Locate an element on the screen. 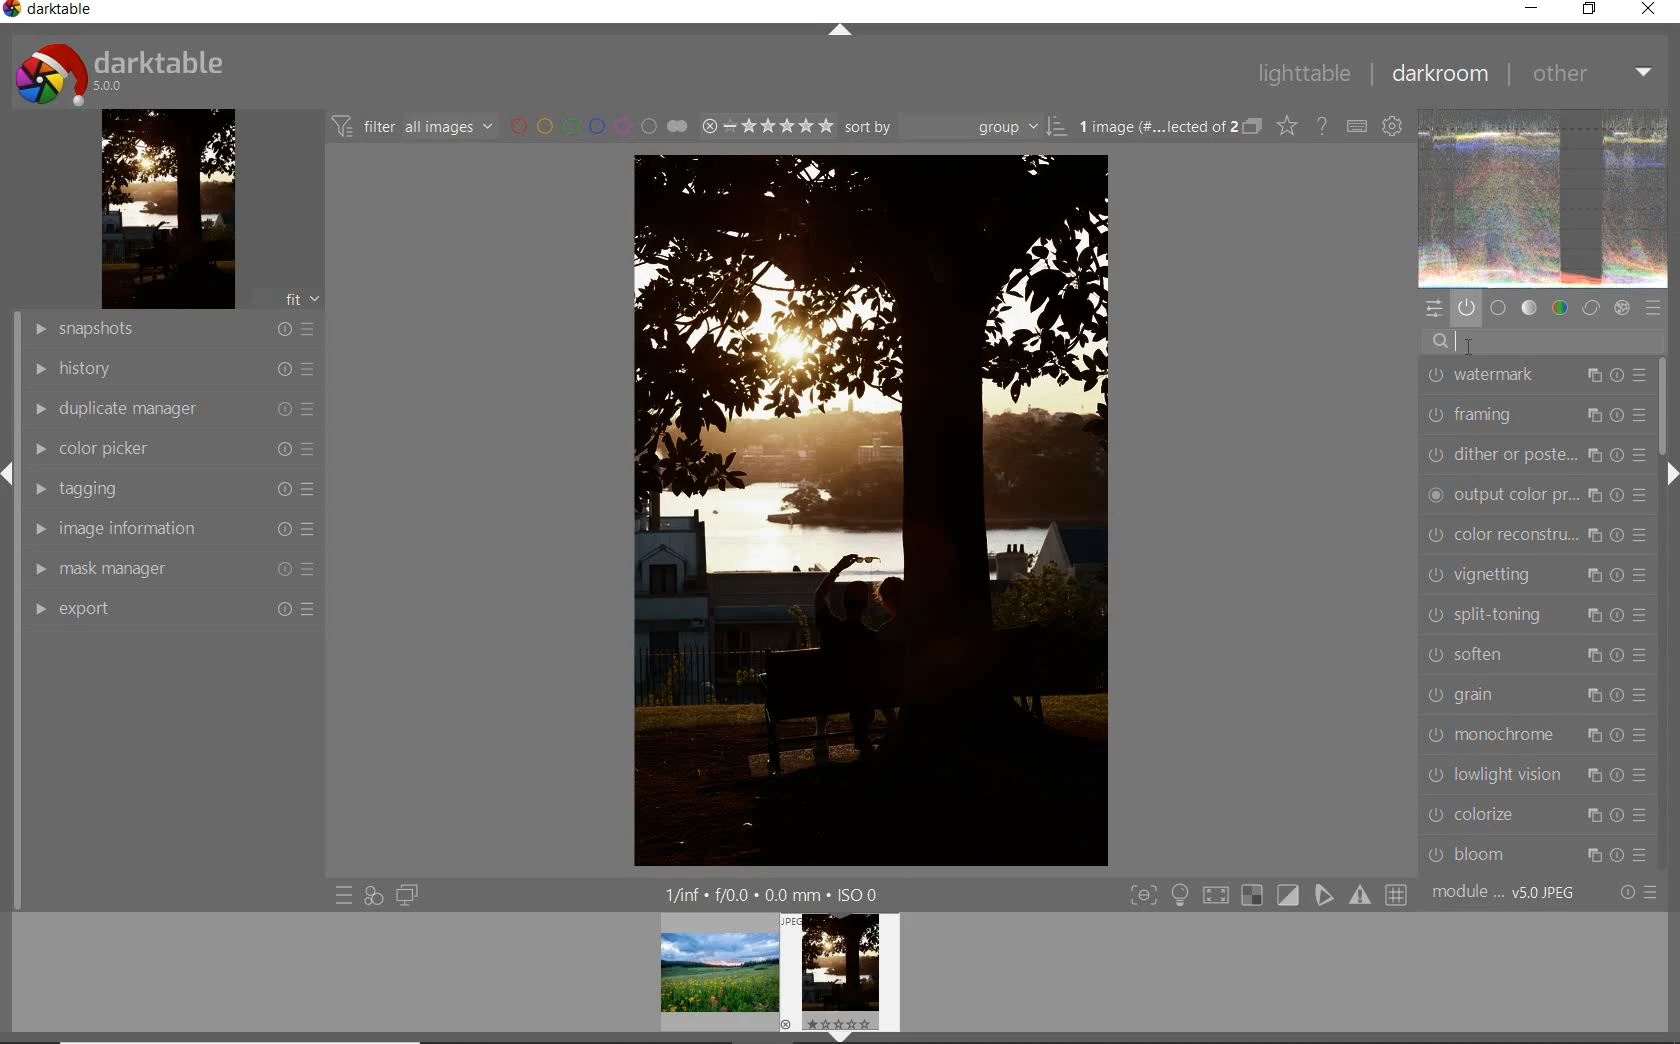  tone is located at coordinates (1530, 306).